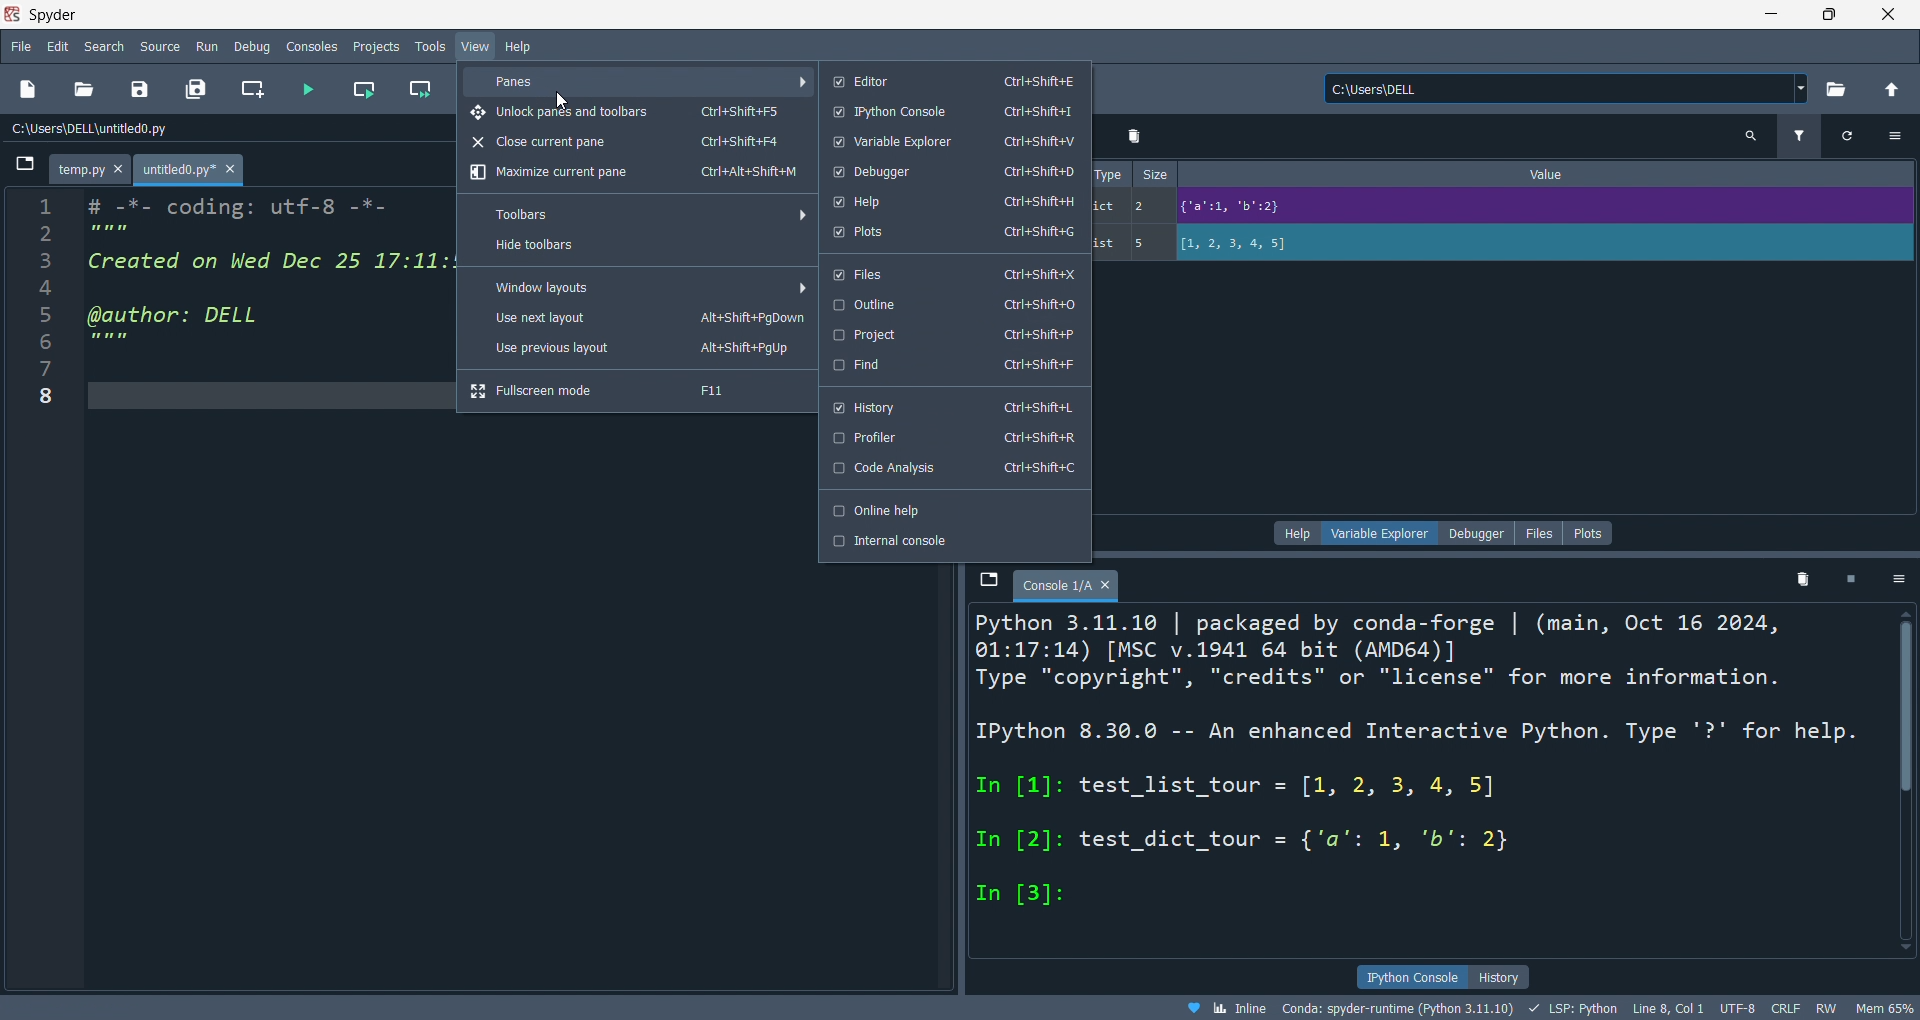 Image resolution: width=1920 pixels, height=1020 pixels. Describe the element at coordinates (522, 46) in the screenshot. I see `help` at that location.